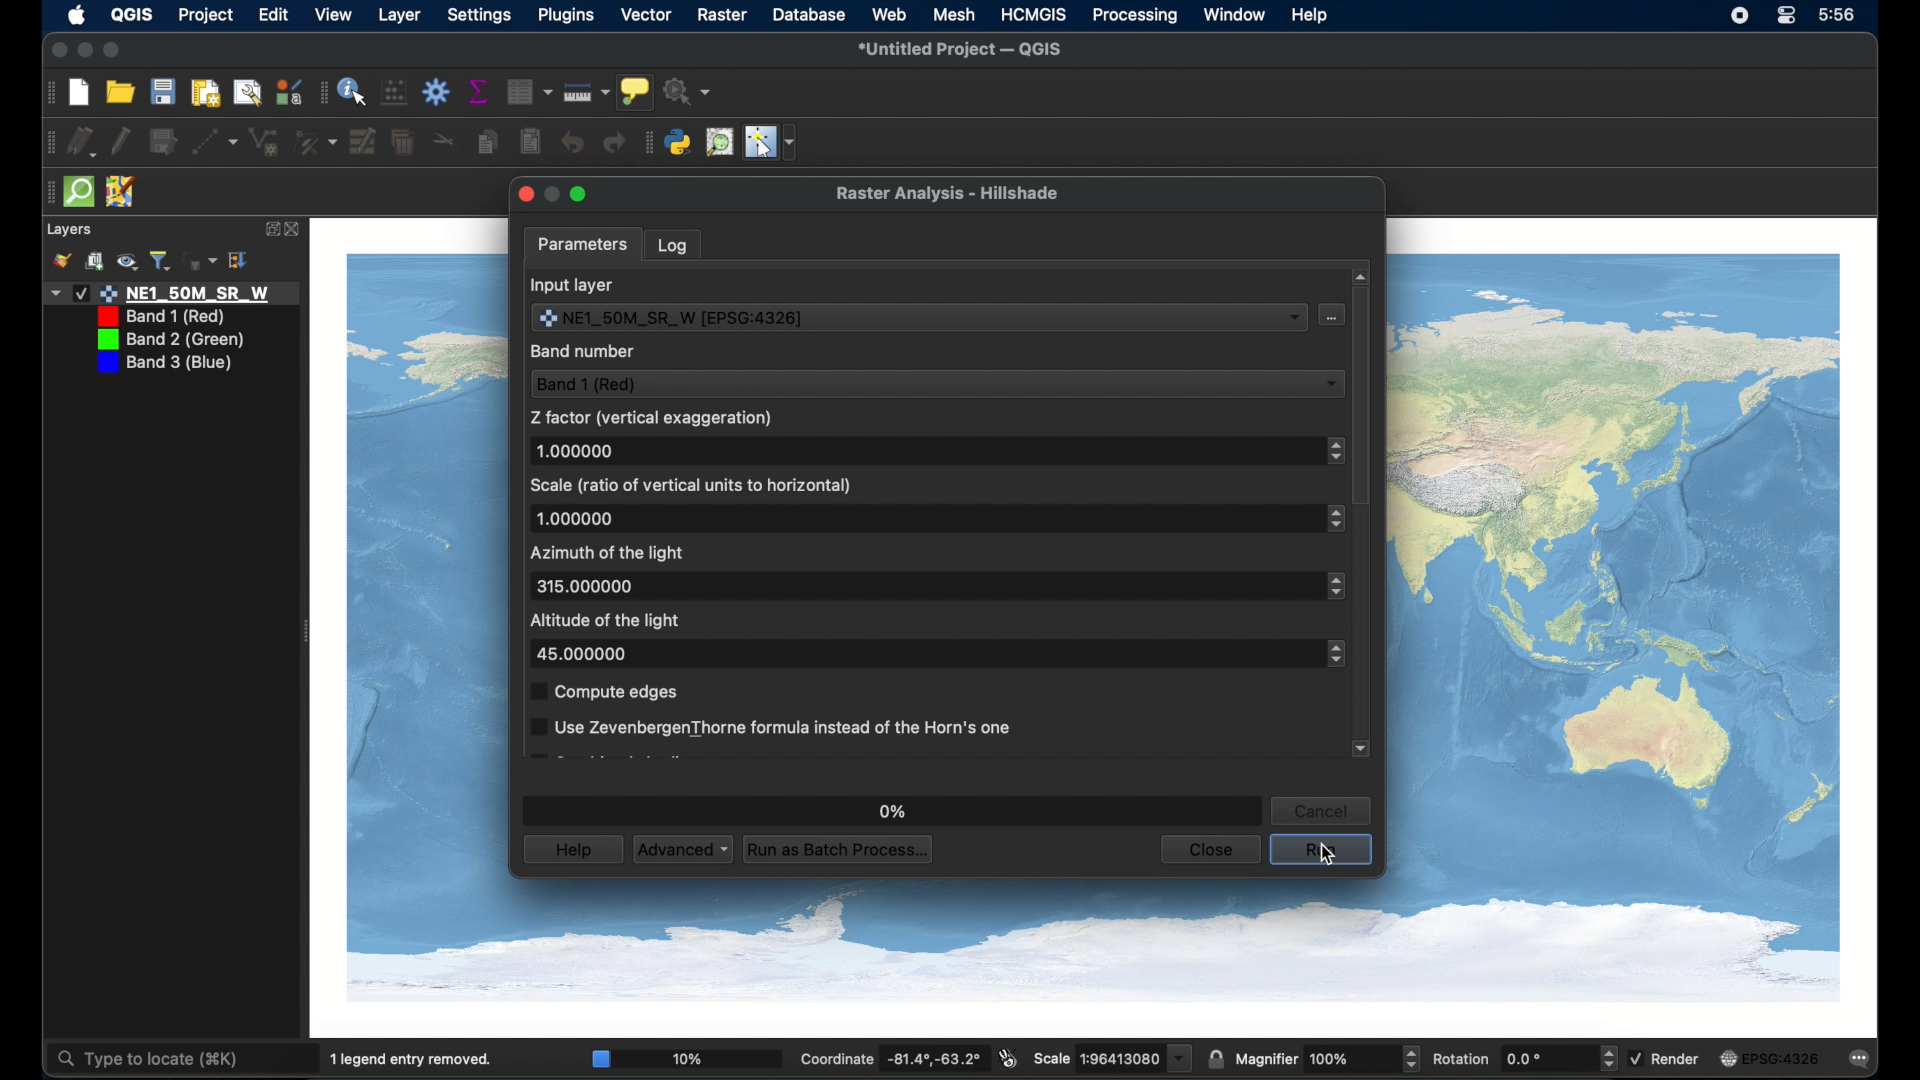 Image resolution: width=1920 pixels, height=1080 pixels. I want to click on processing, so click(1135, 17).